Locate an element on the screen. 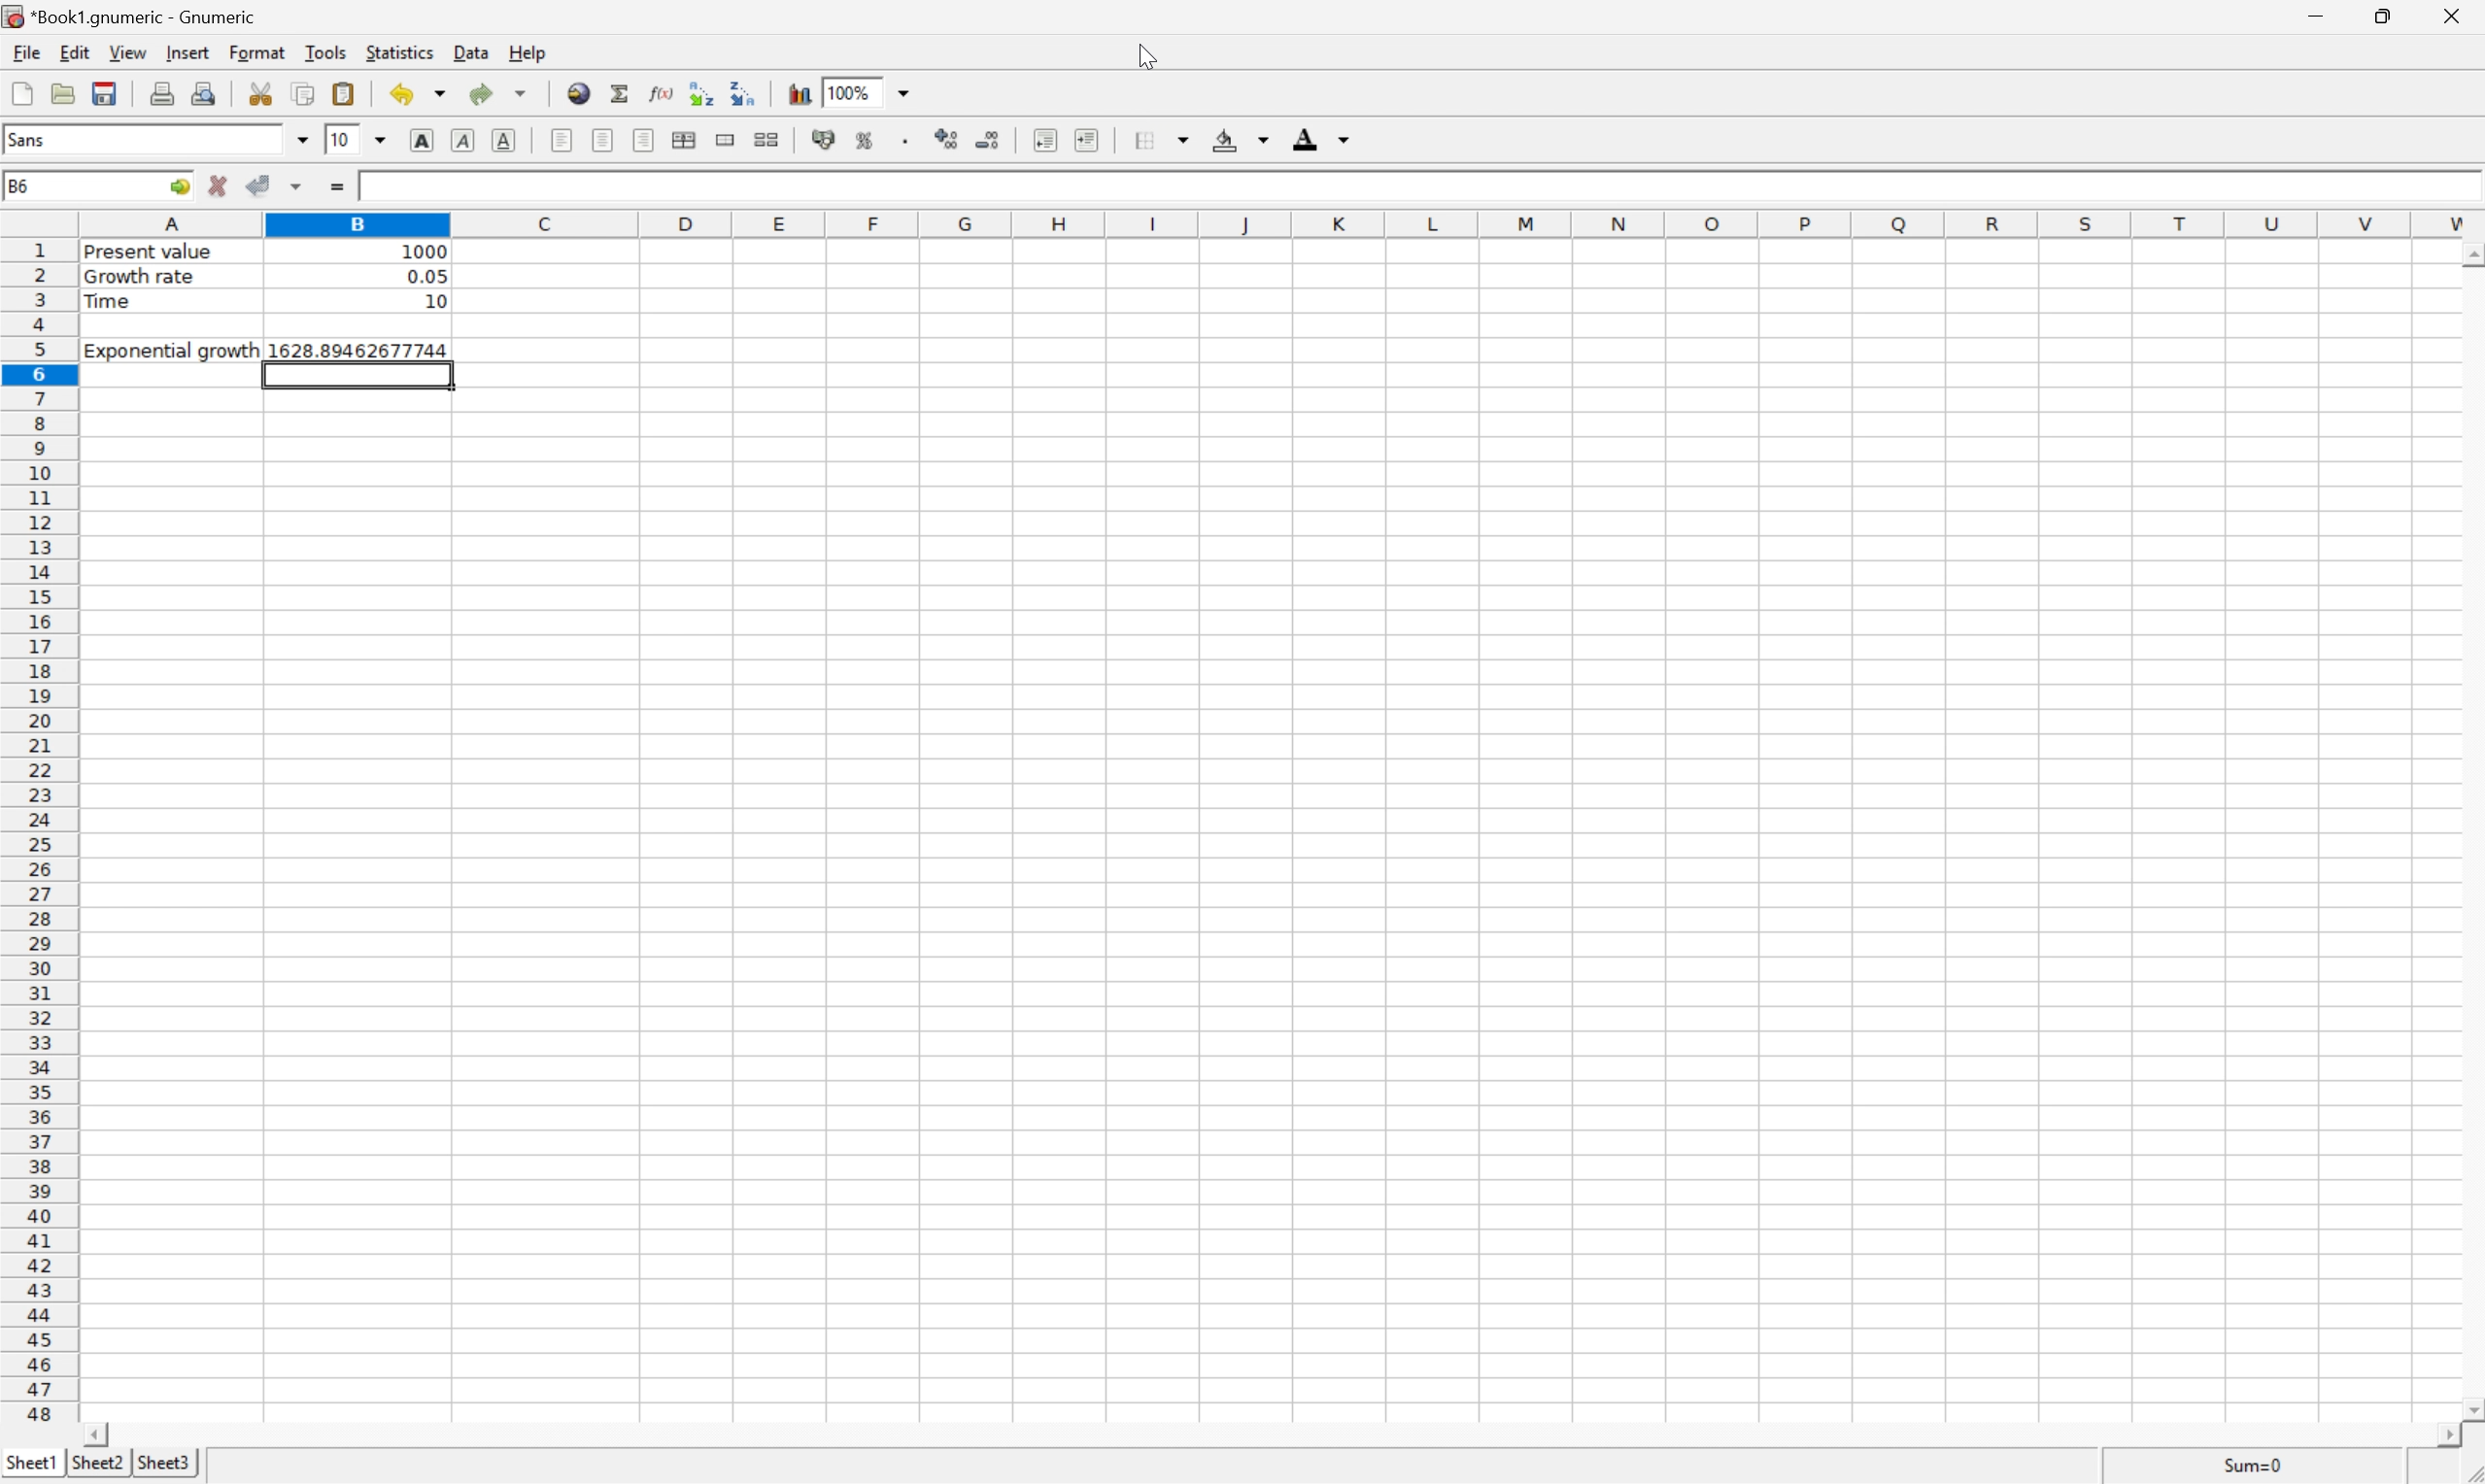  Scroll Right is located at coordinates (2445, 1436).